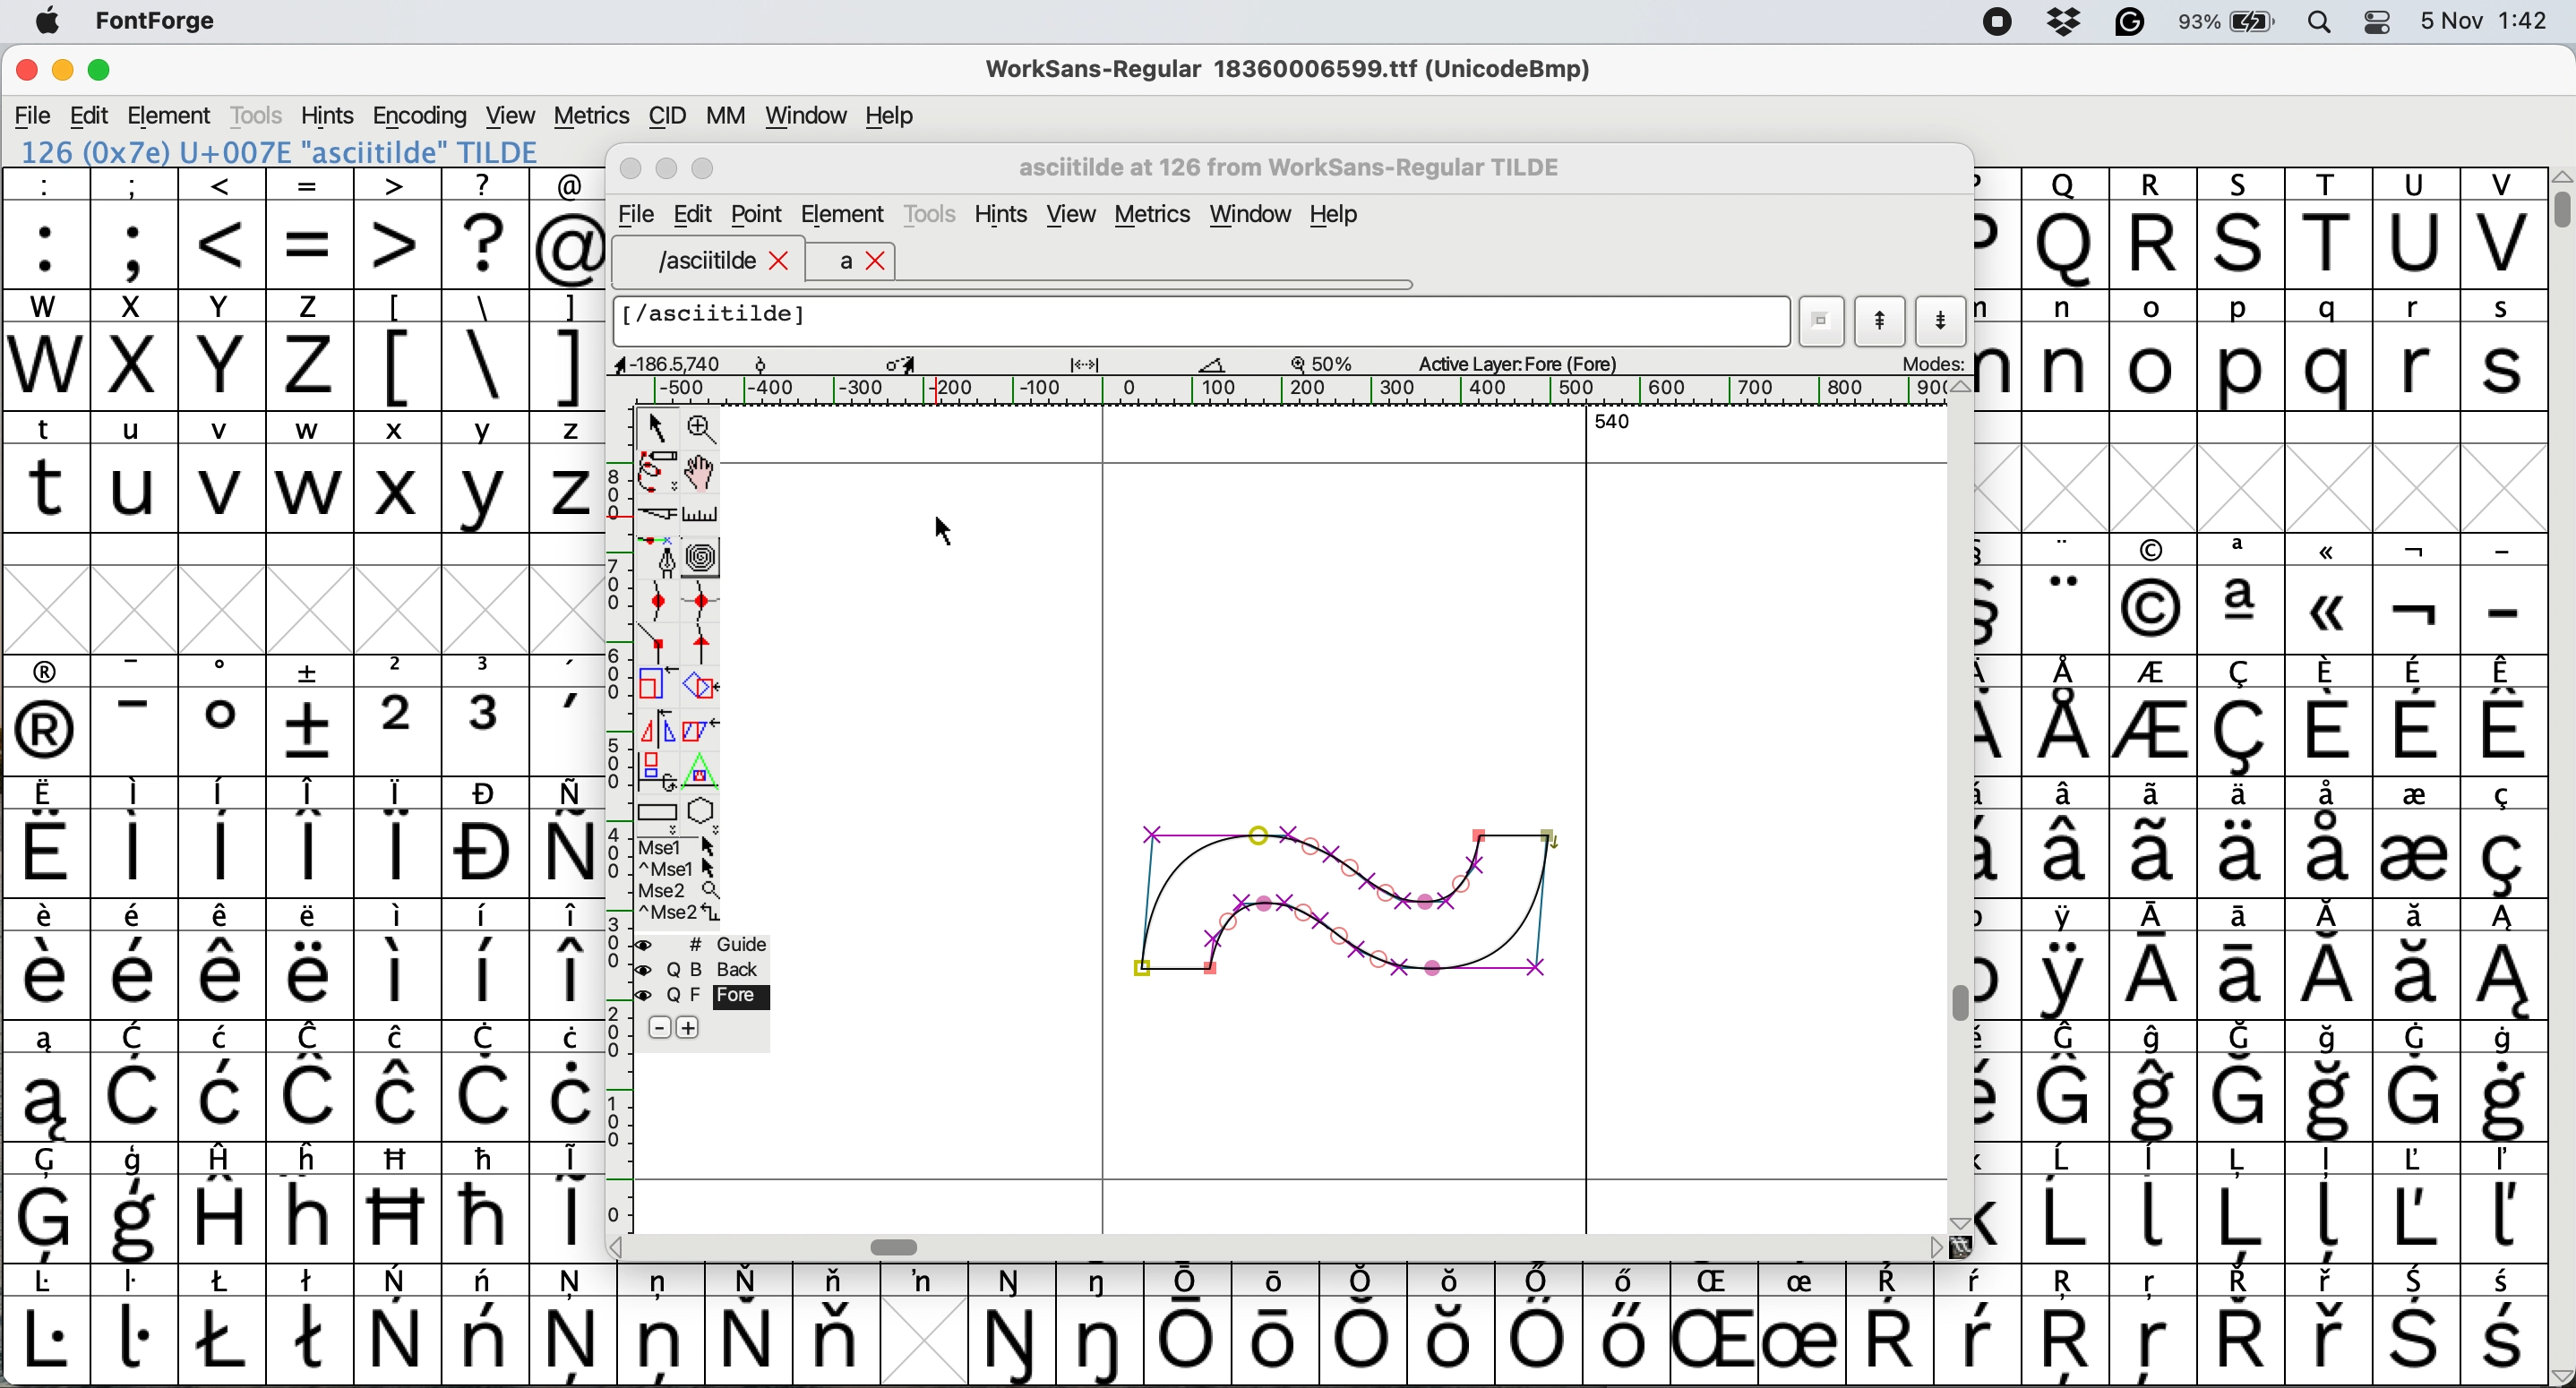 This screenshot has width=2576, height=1388. Describe the element at coordinates (484, 351) in the screenshot. I see `\` at that location.